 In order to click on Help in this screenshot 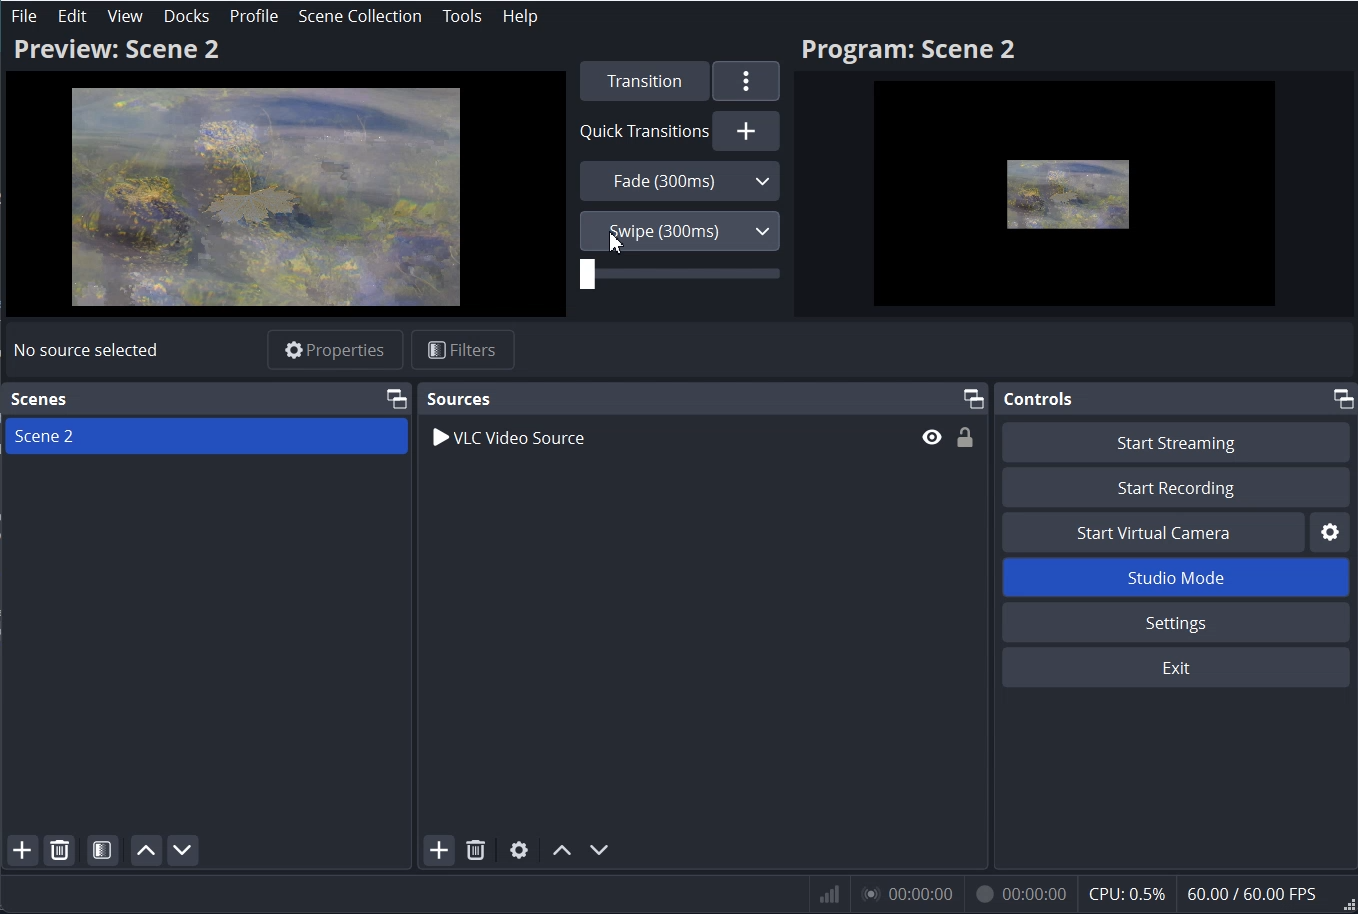, I will do `click(519, 16)`.